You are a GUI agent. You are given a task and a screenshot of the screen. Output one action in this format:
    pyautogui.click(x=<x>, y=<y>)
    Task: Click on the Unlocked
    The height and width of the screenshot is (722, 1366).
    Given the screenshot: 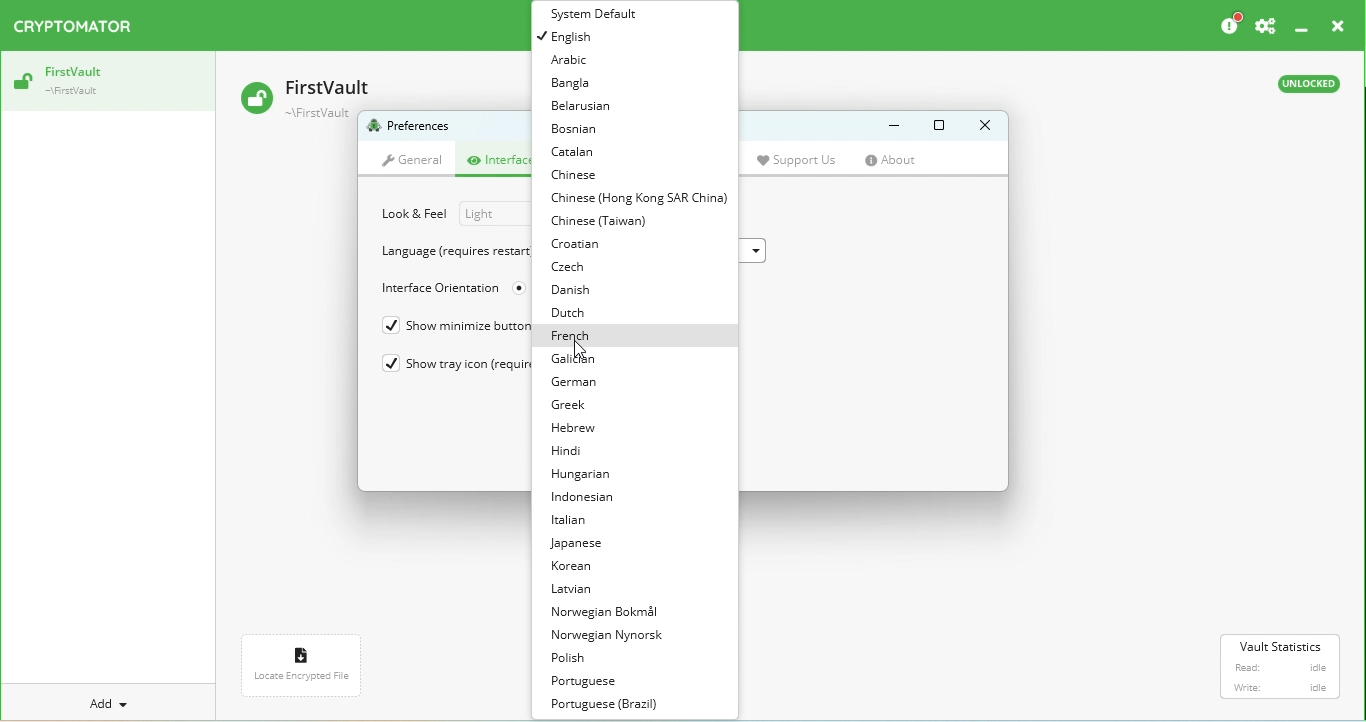 What is the action you would take?
    pyautogui.click(x=1306, y=87)
    